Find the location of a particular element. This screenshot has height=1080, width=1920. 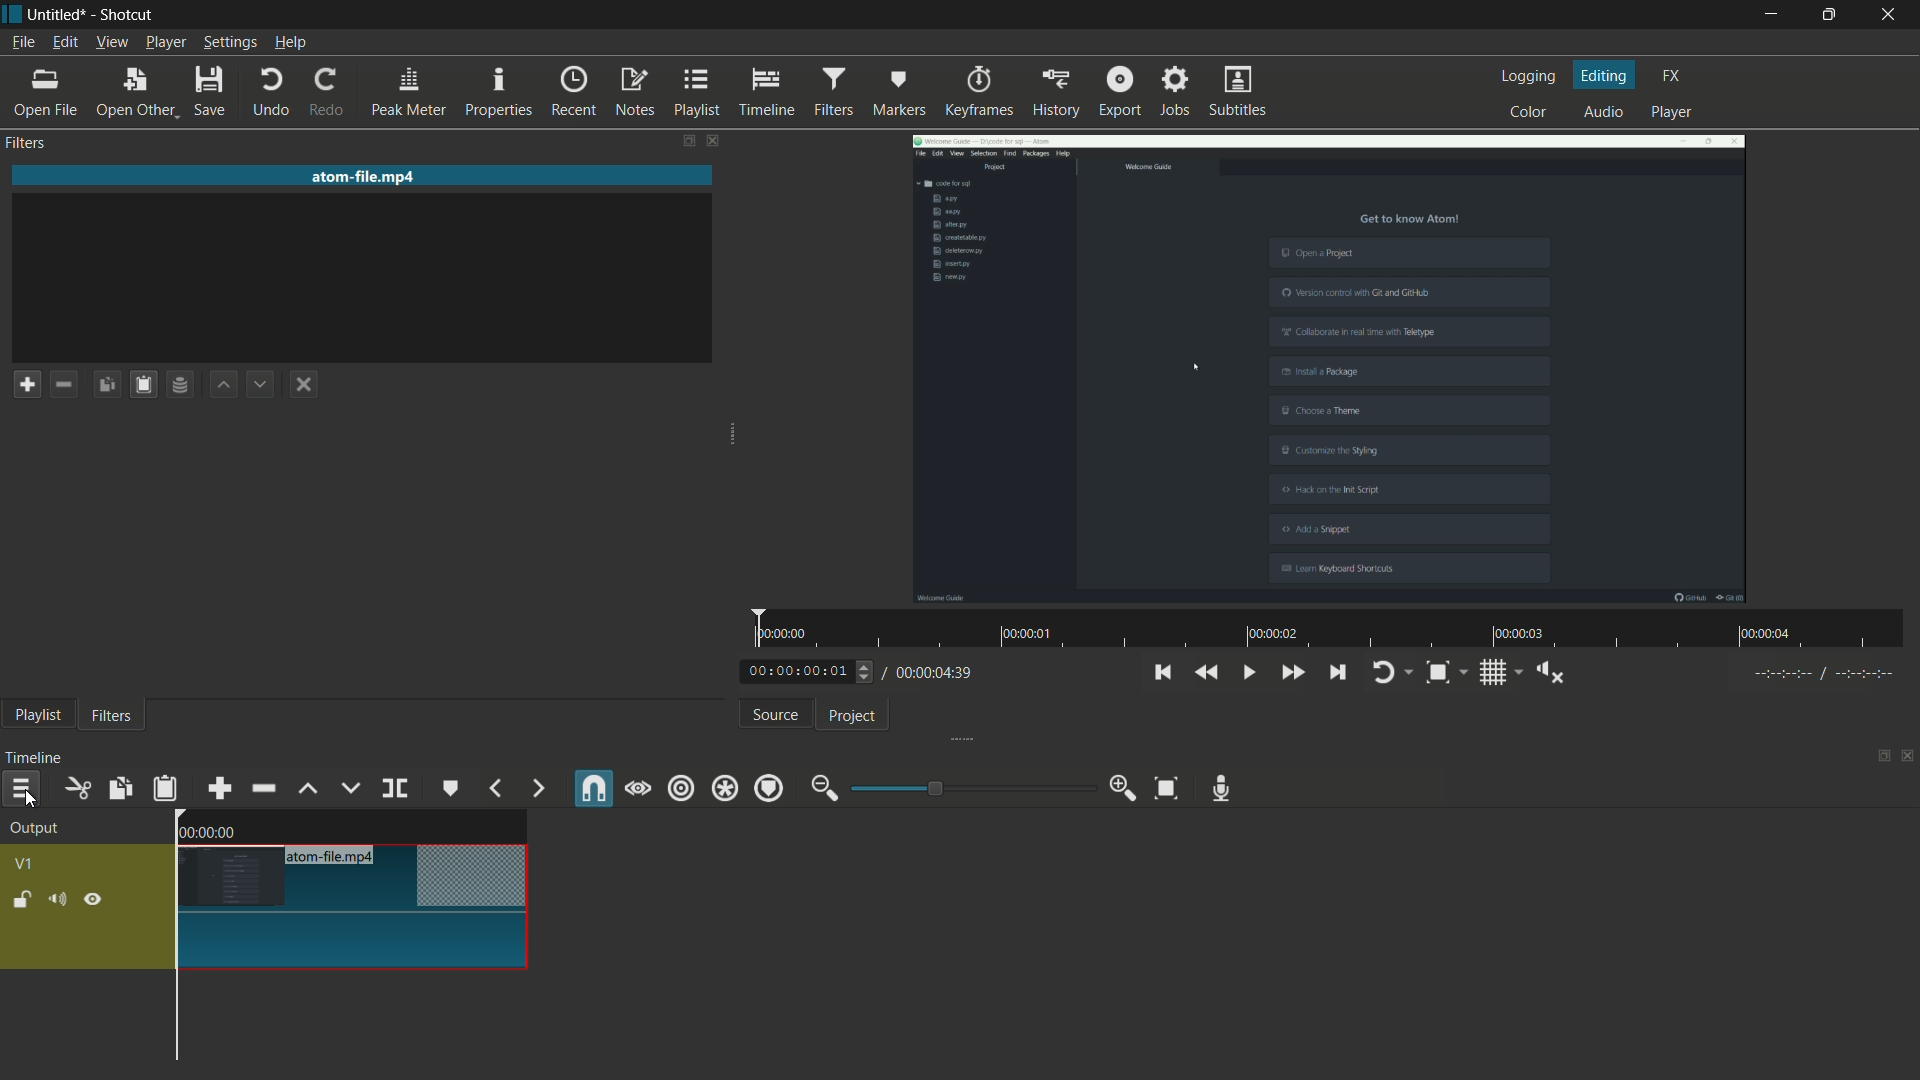

mute is located at coordinates (56, 899).